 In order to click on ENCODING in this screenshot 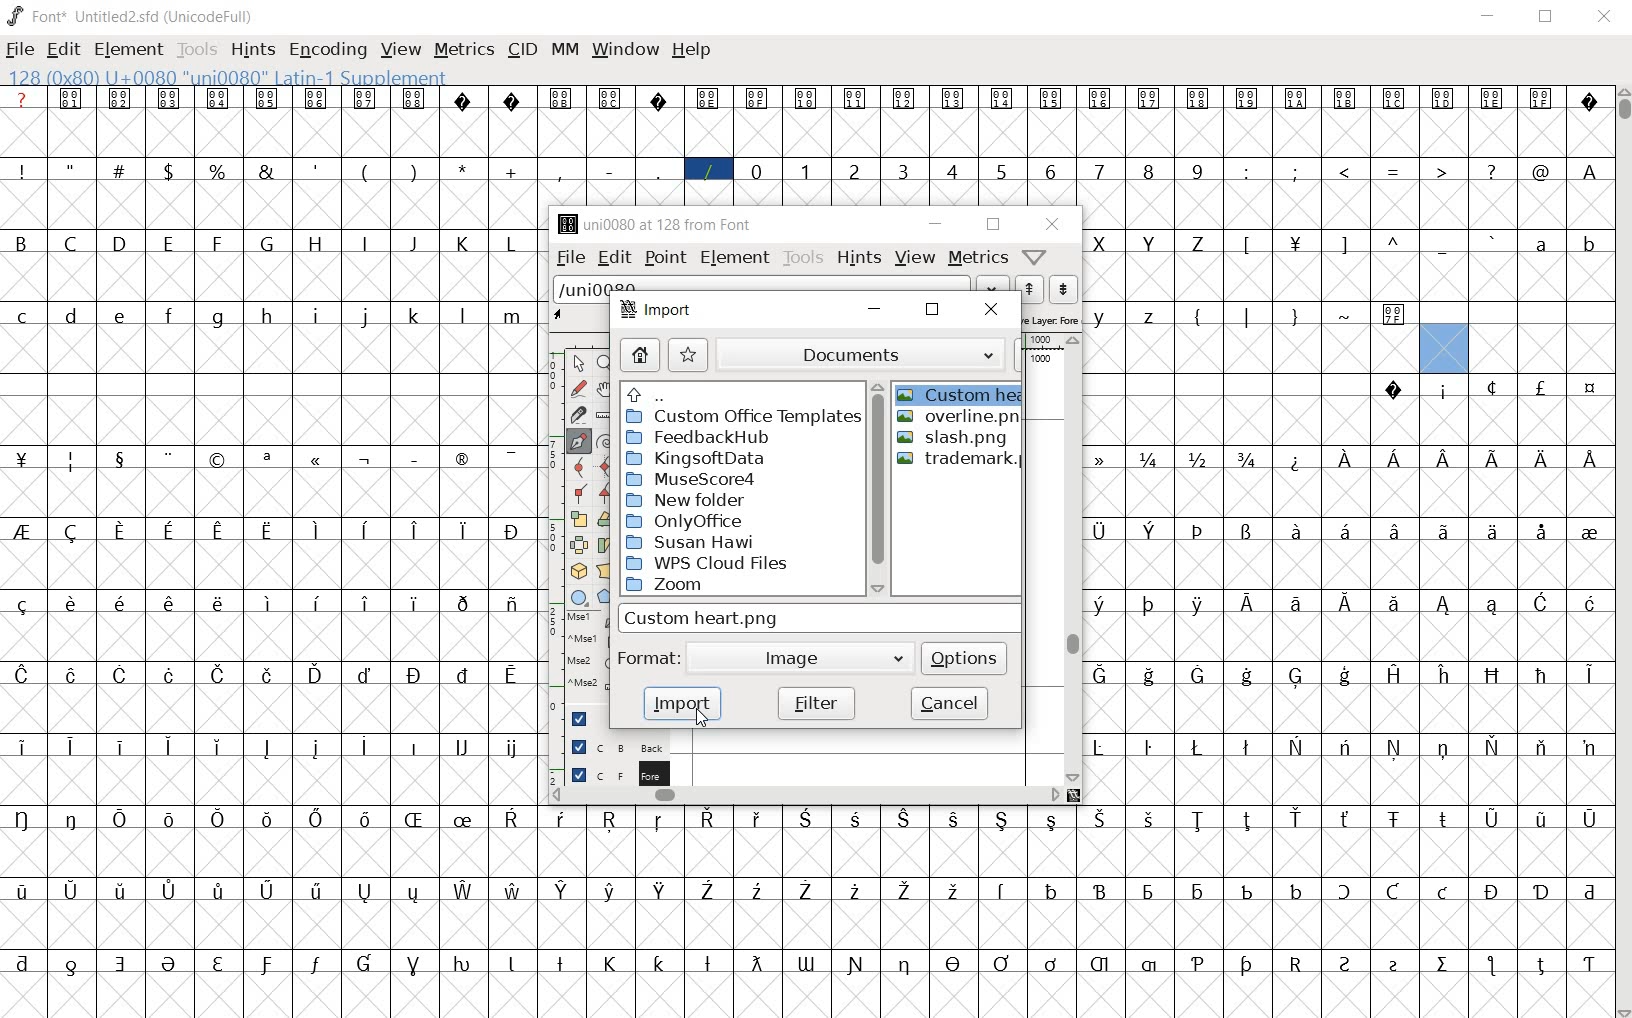, I will do `click(326, 49)`.